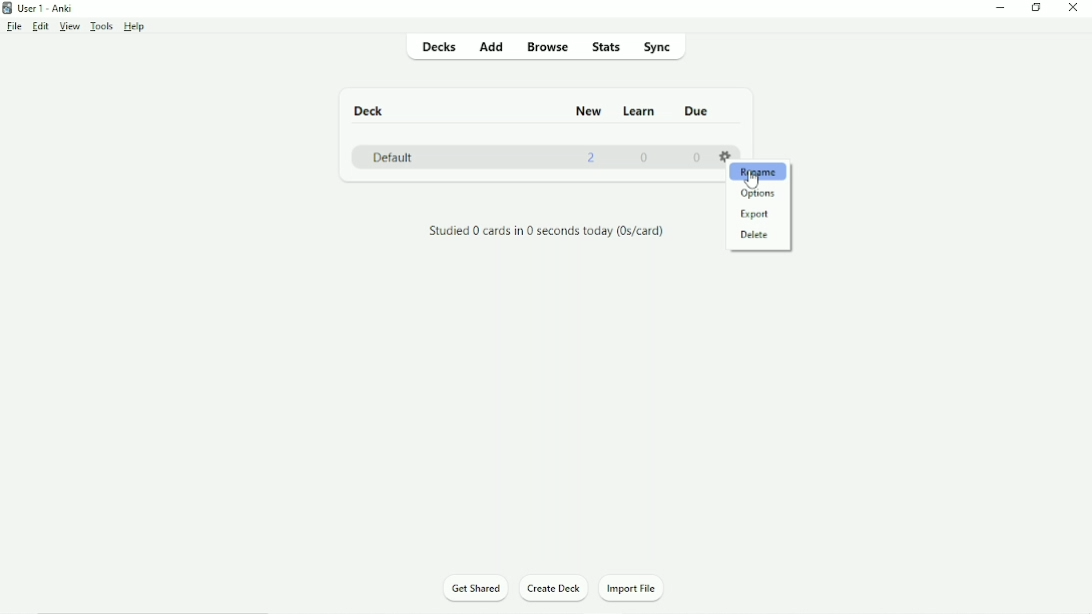 Image resolution: width=1092 pixels, height=614 pixels. Describe the element at coordinates (759, 194) in the screenshot. I see `Options` at that location.